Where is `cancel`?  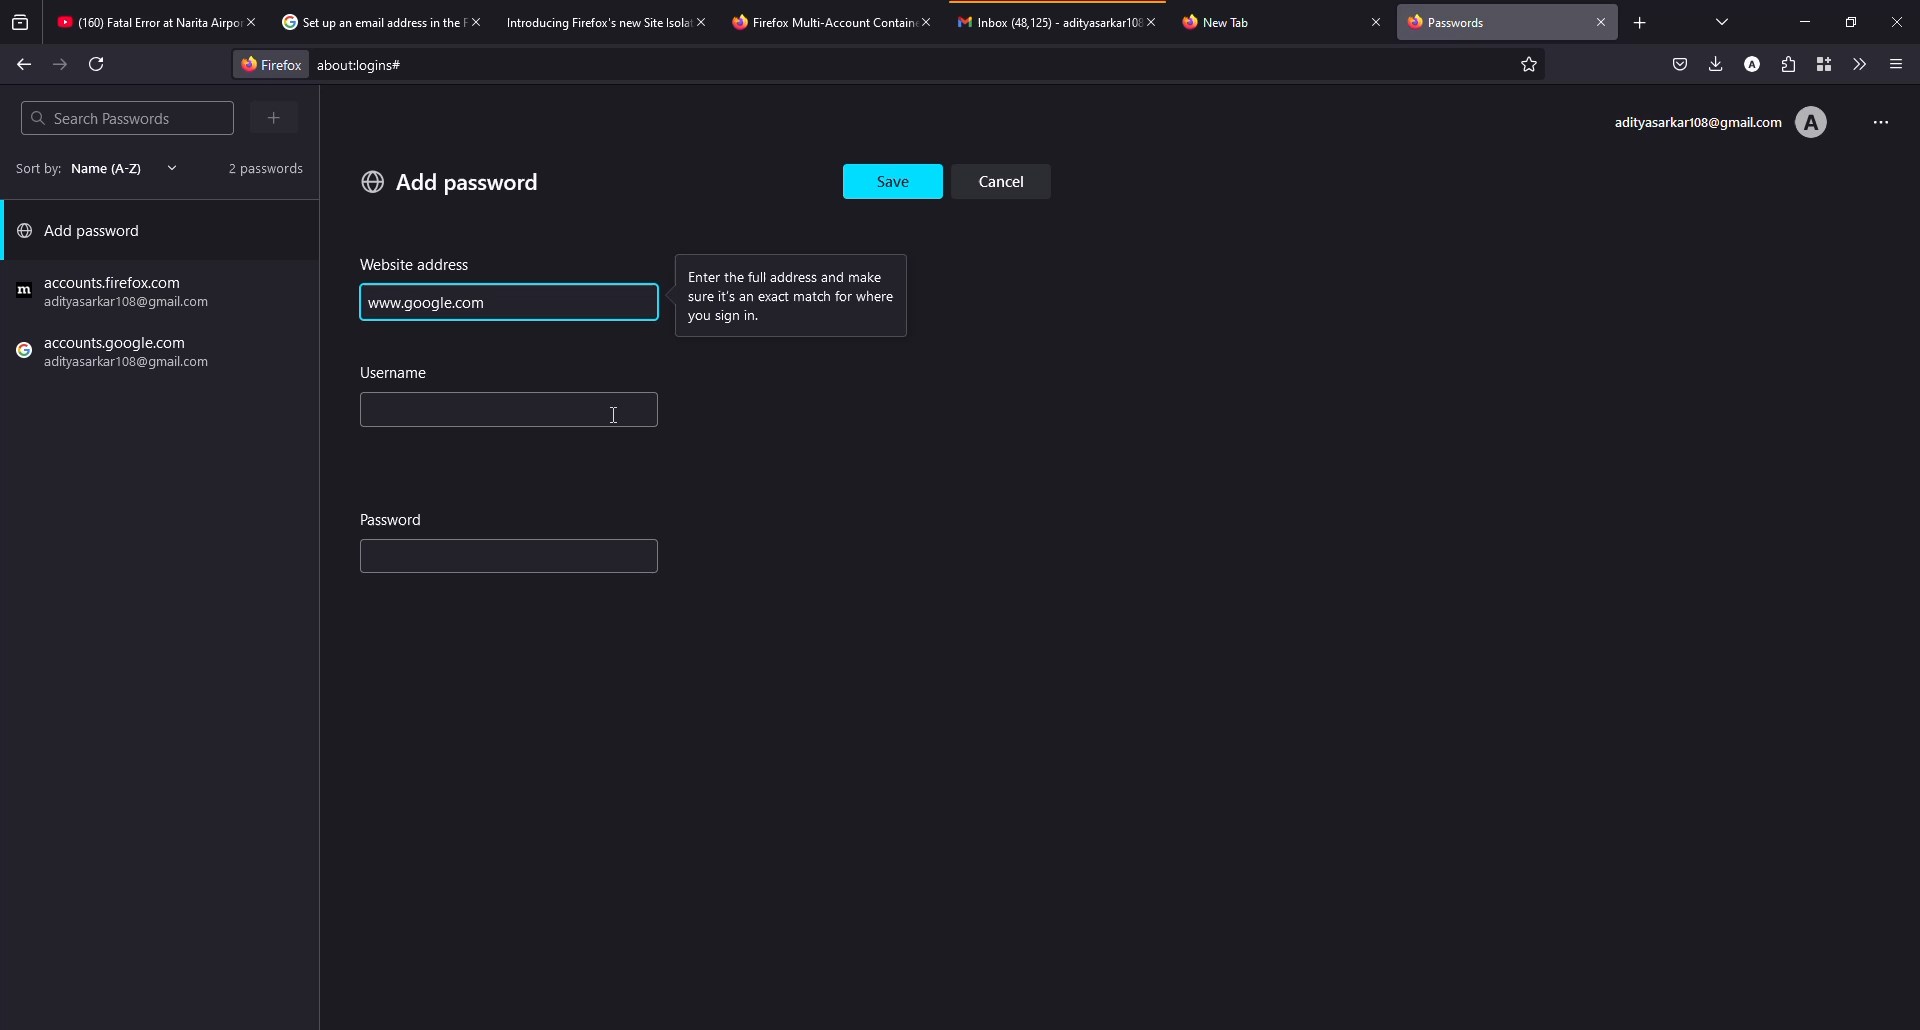 cancel is located at coordinates (1009, 180).